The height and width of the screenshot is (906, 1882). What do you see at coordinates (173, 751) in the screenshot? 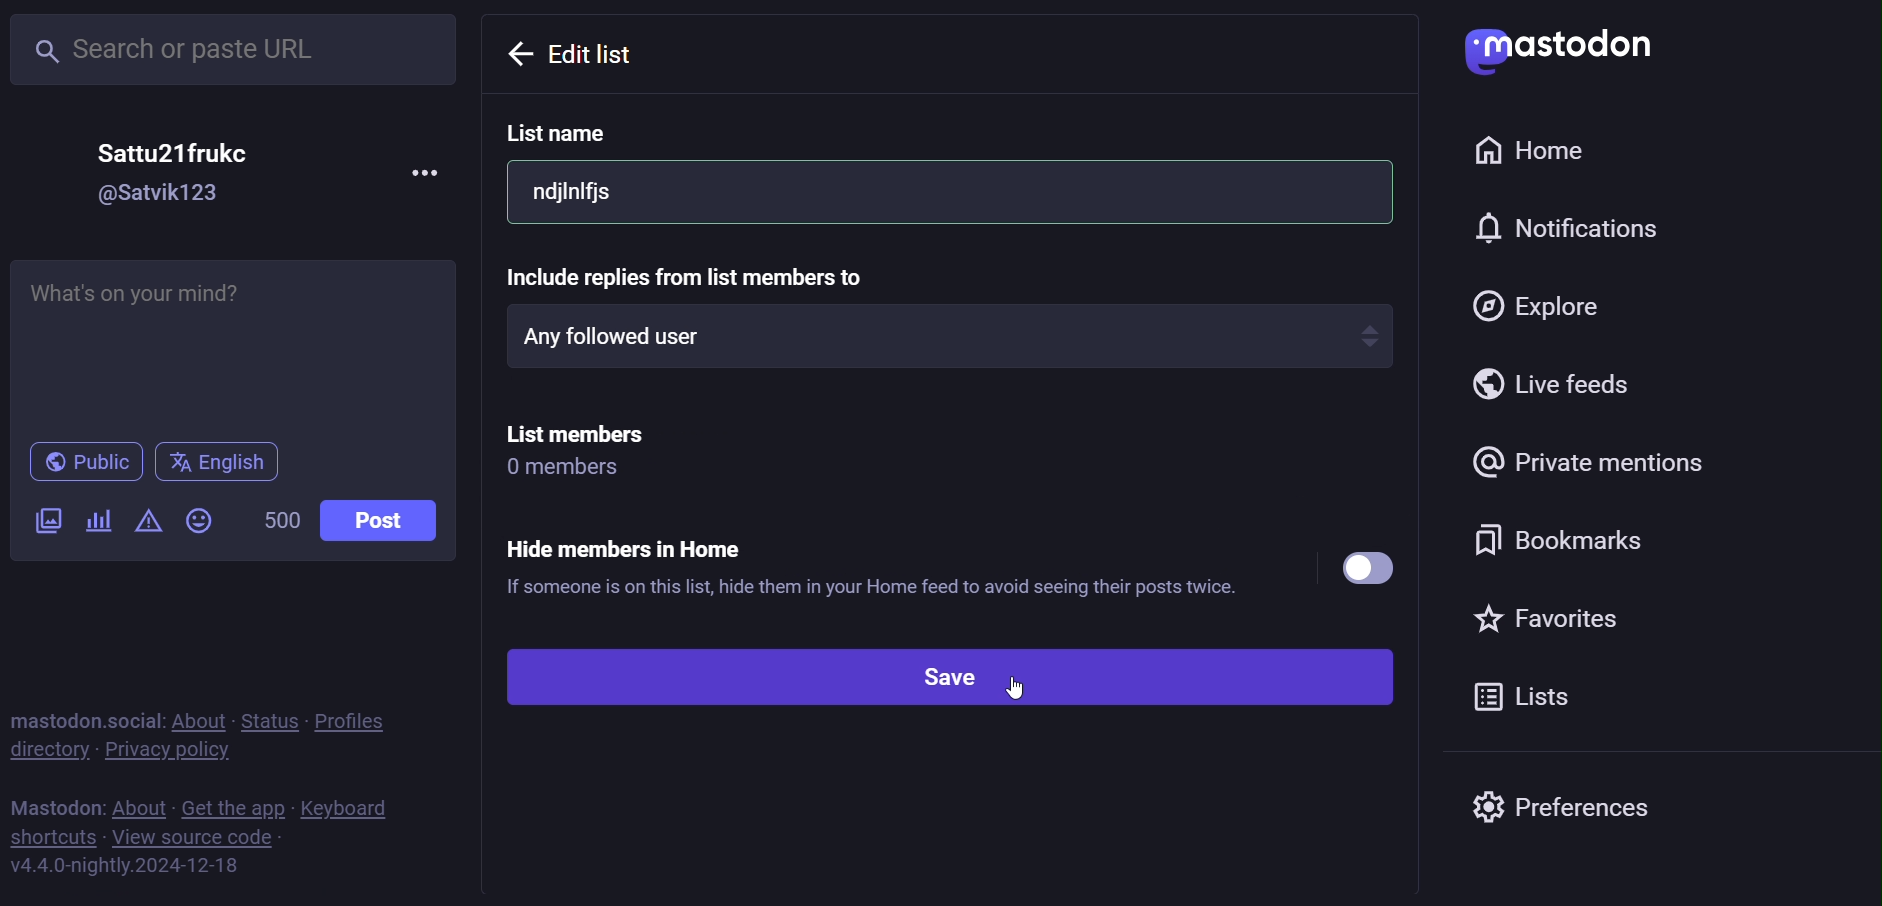
I see `private policy` at bounding box center [173, 751].